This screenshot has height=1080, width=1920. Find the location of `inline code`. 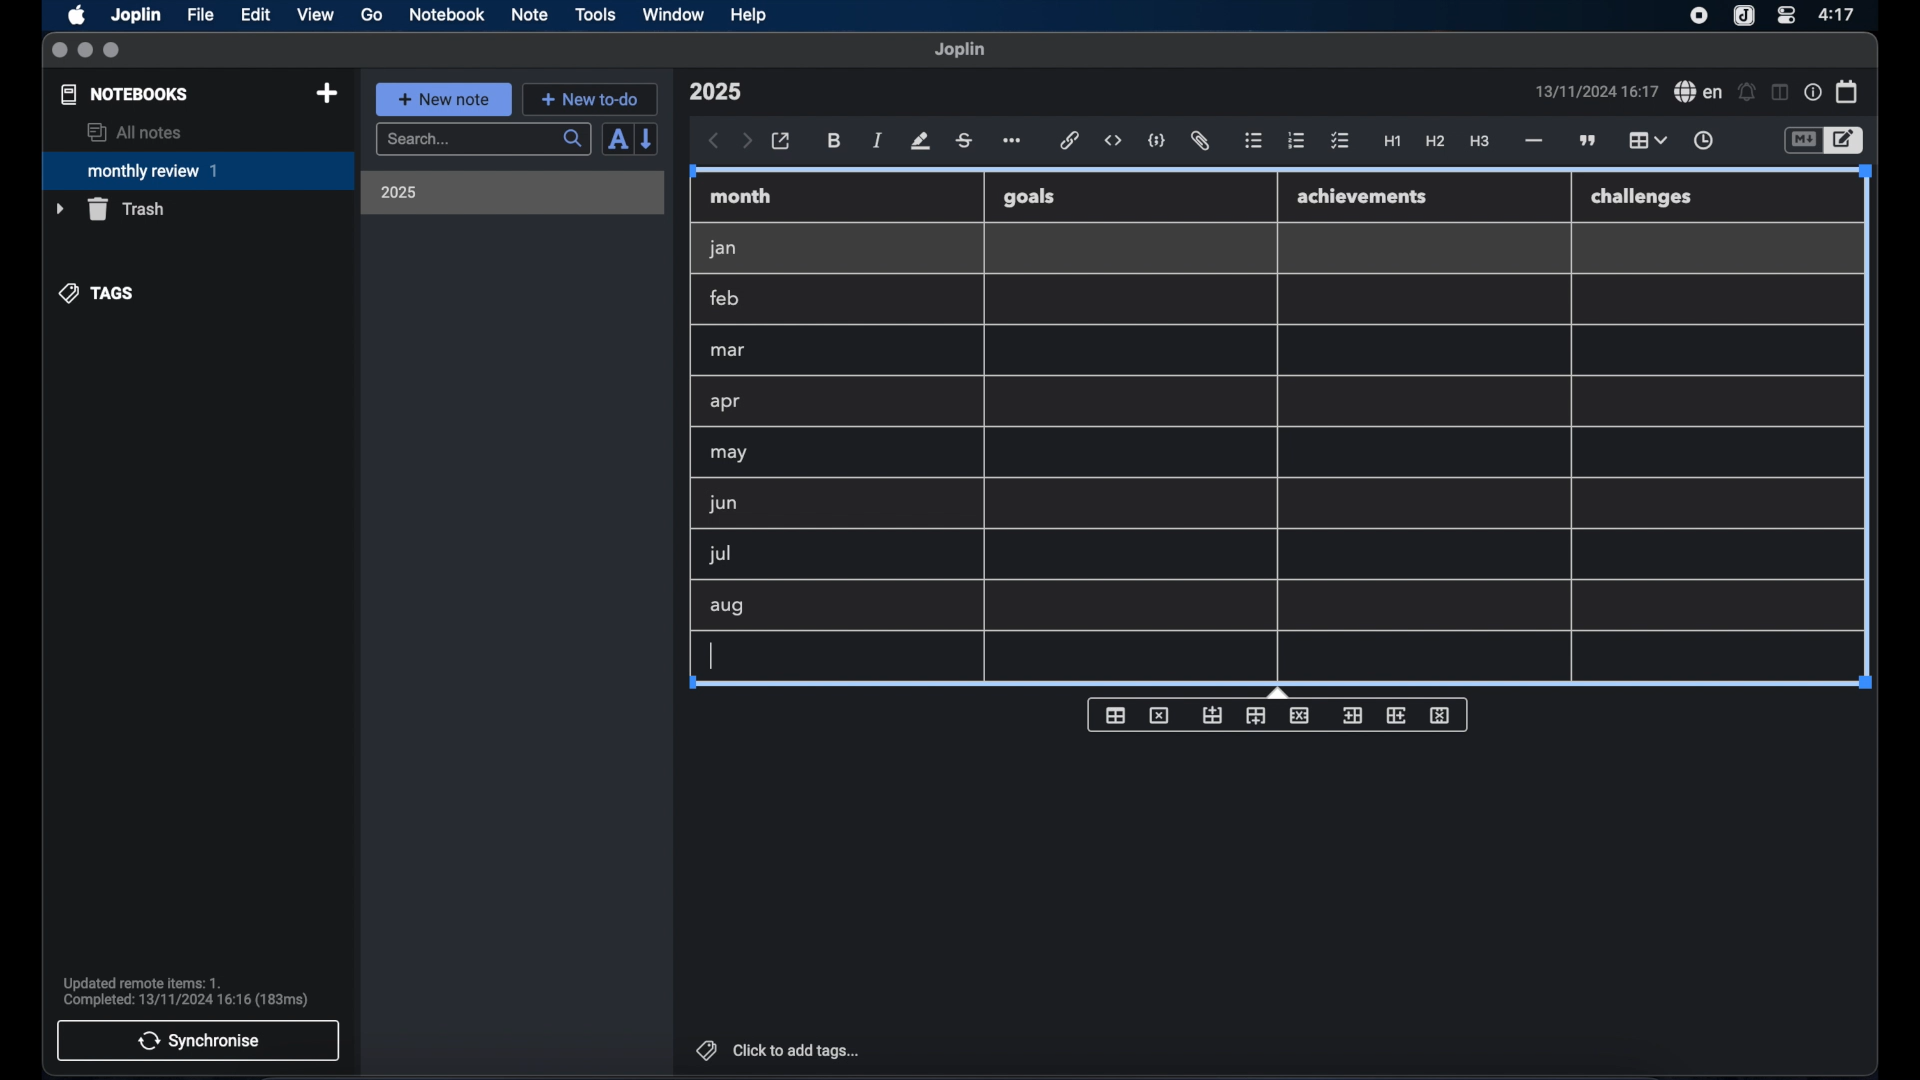

inline code is located at coordinates (1113, 141).